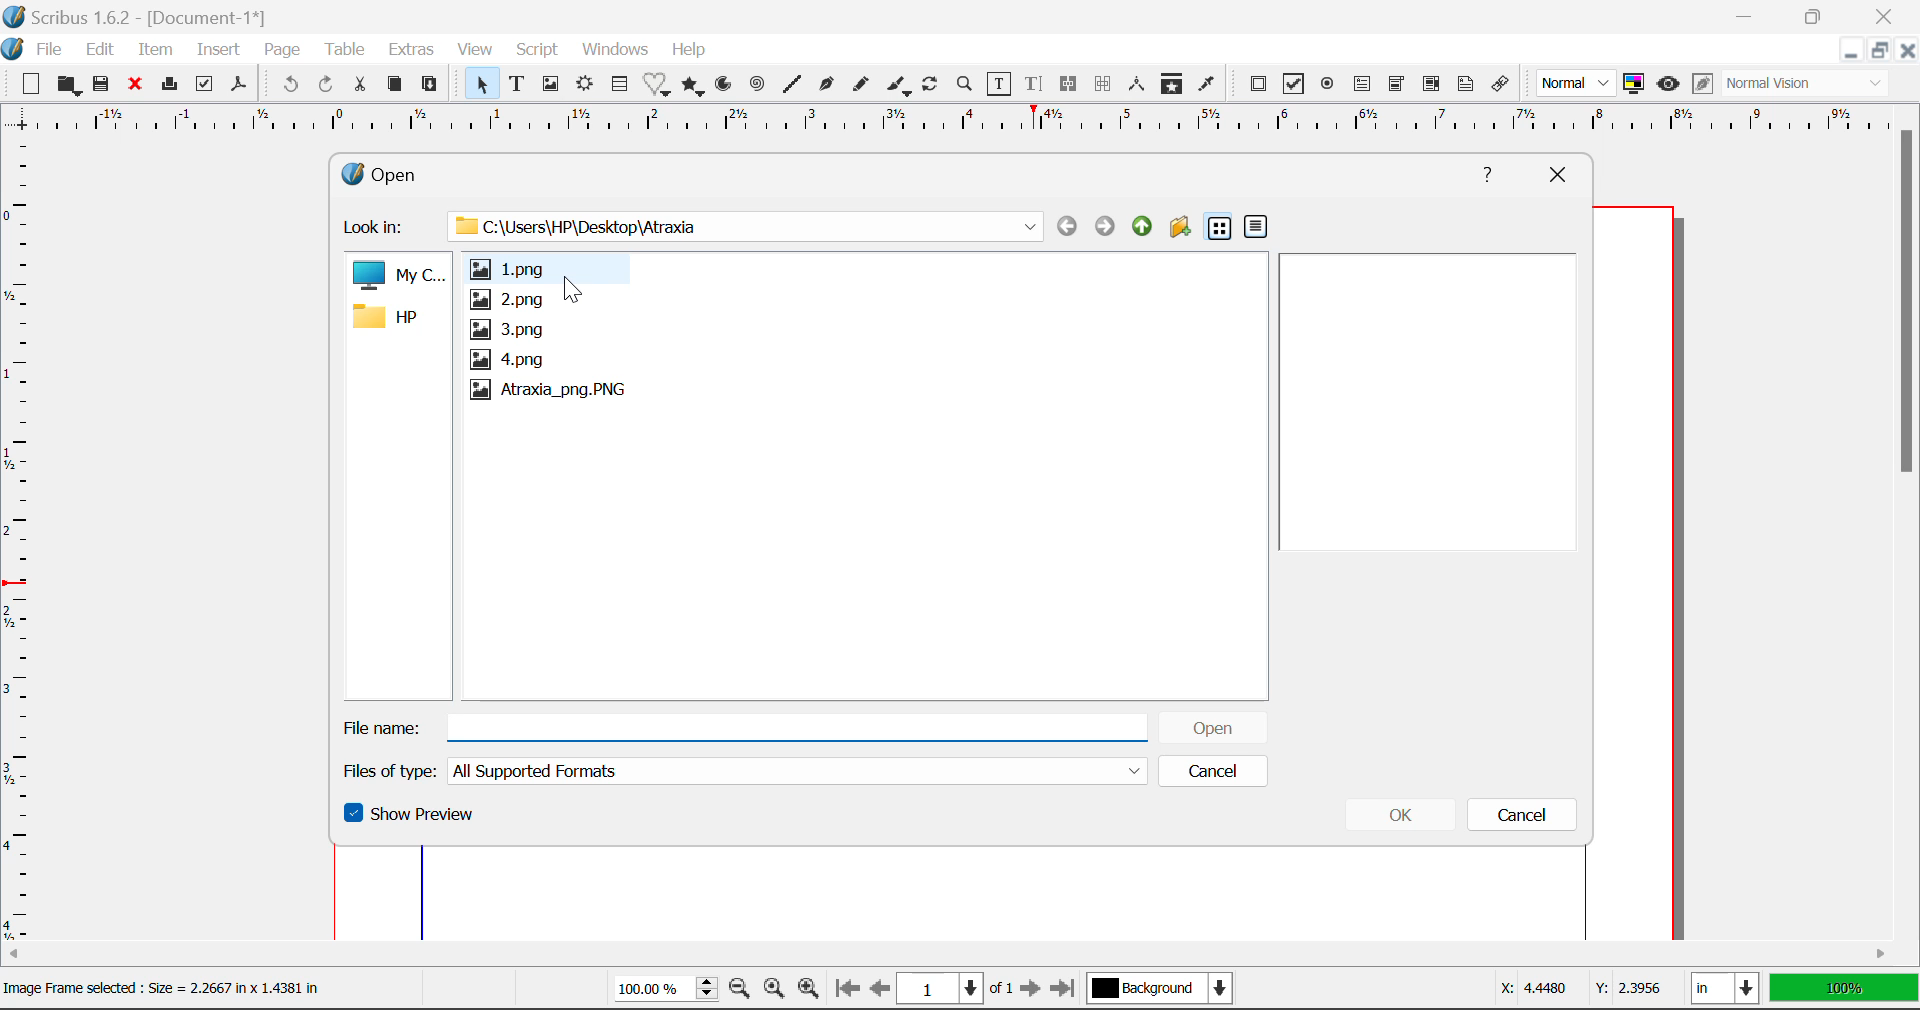 The image size is (1920, 1010). What do you see at coordinates (828, 87) in the screenshot?
I see `Bezier Curve` at bounding box center [828, 87].